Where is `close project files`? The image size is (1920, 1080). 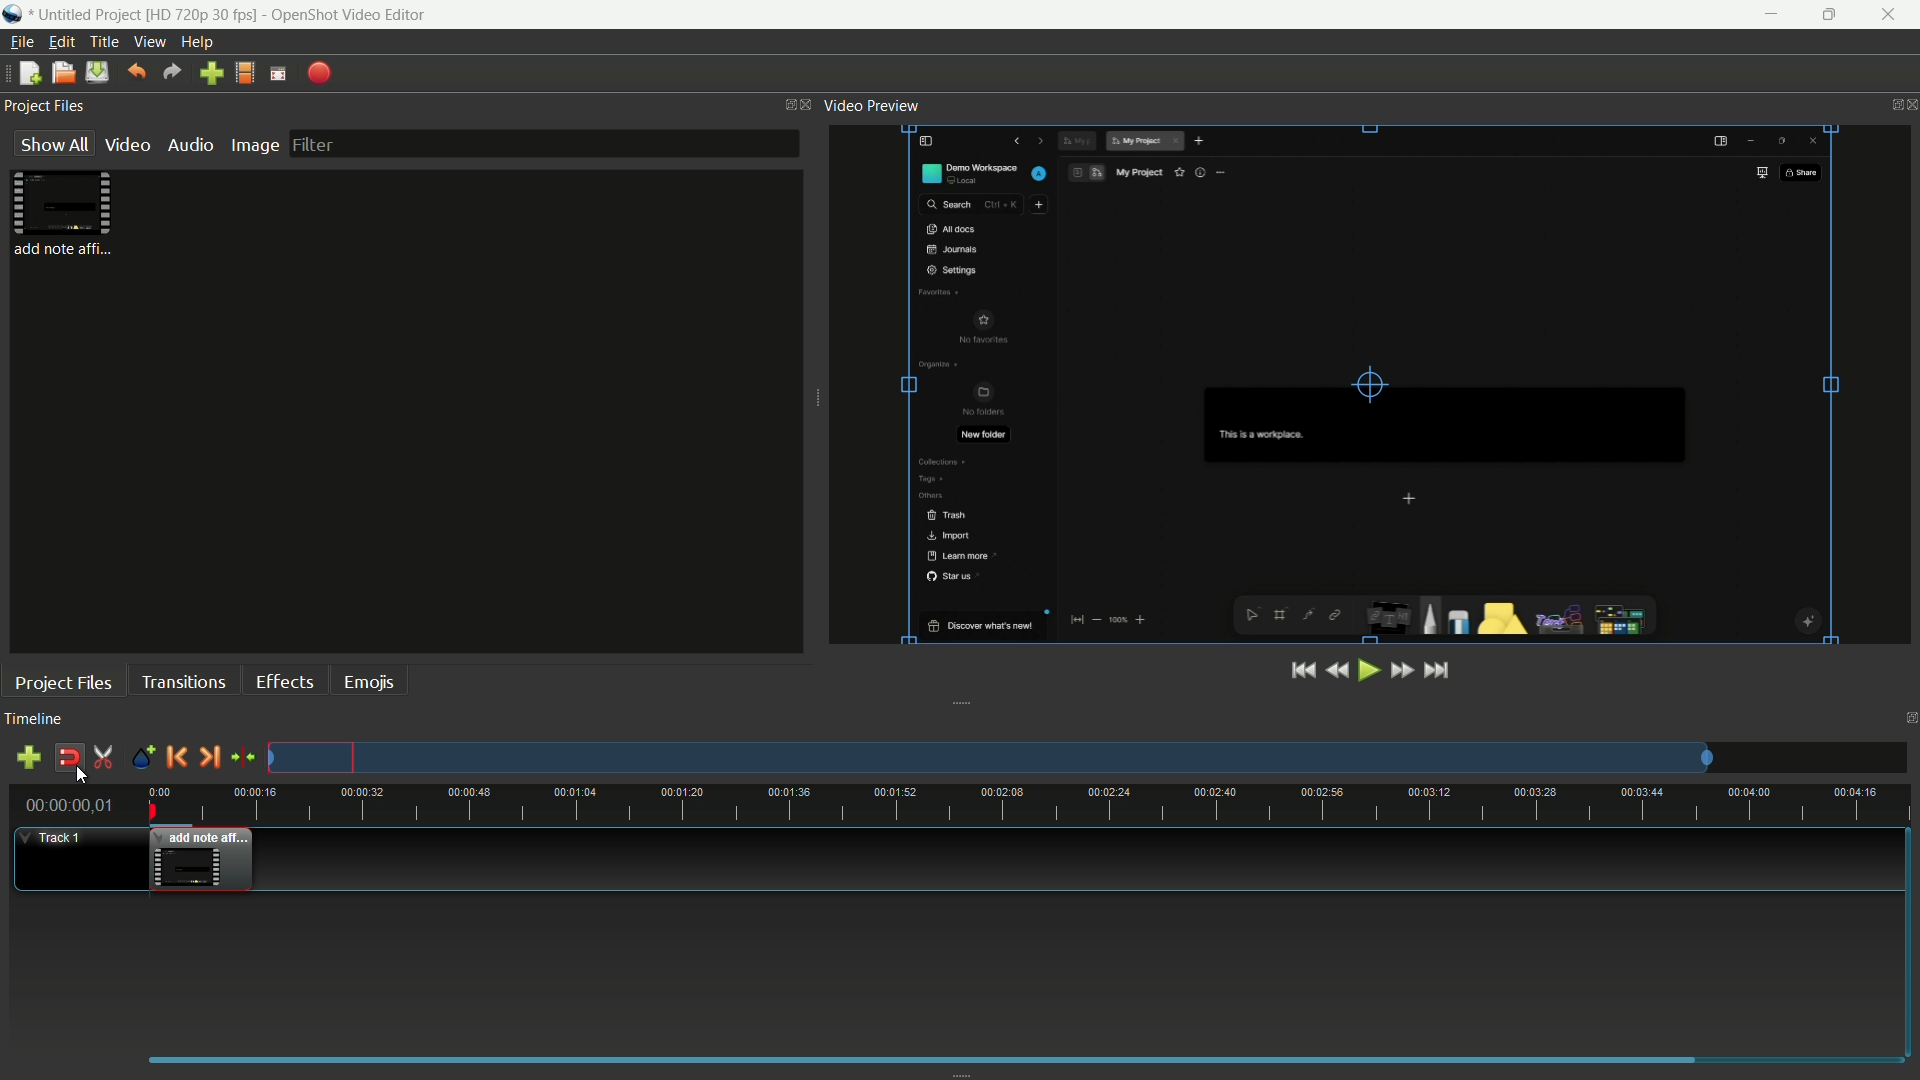 close project files is located at coordinates (806, 106).